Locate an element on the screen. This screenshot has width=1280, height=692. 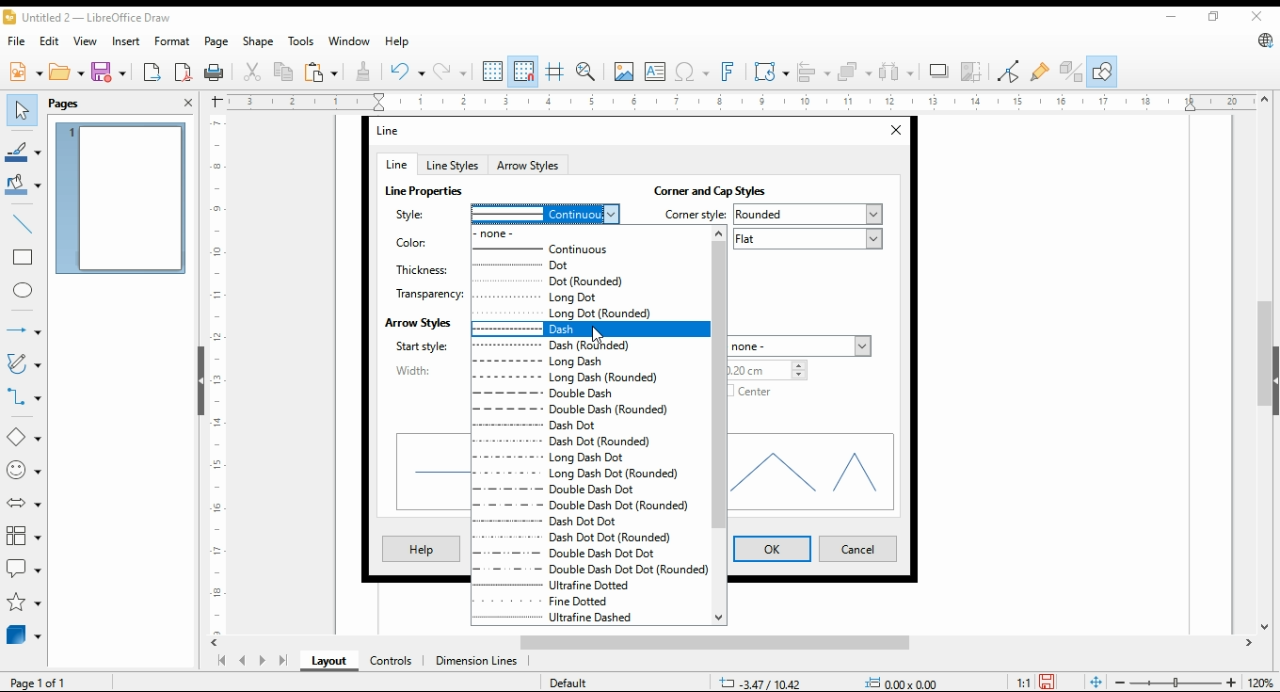
connectors is located at coordinates (24, 394).